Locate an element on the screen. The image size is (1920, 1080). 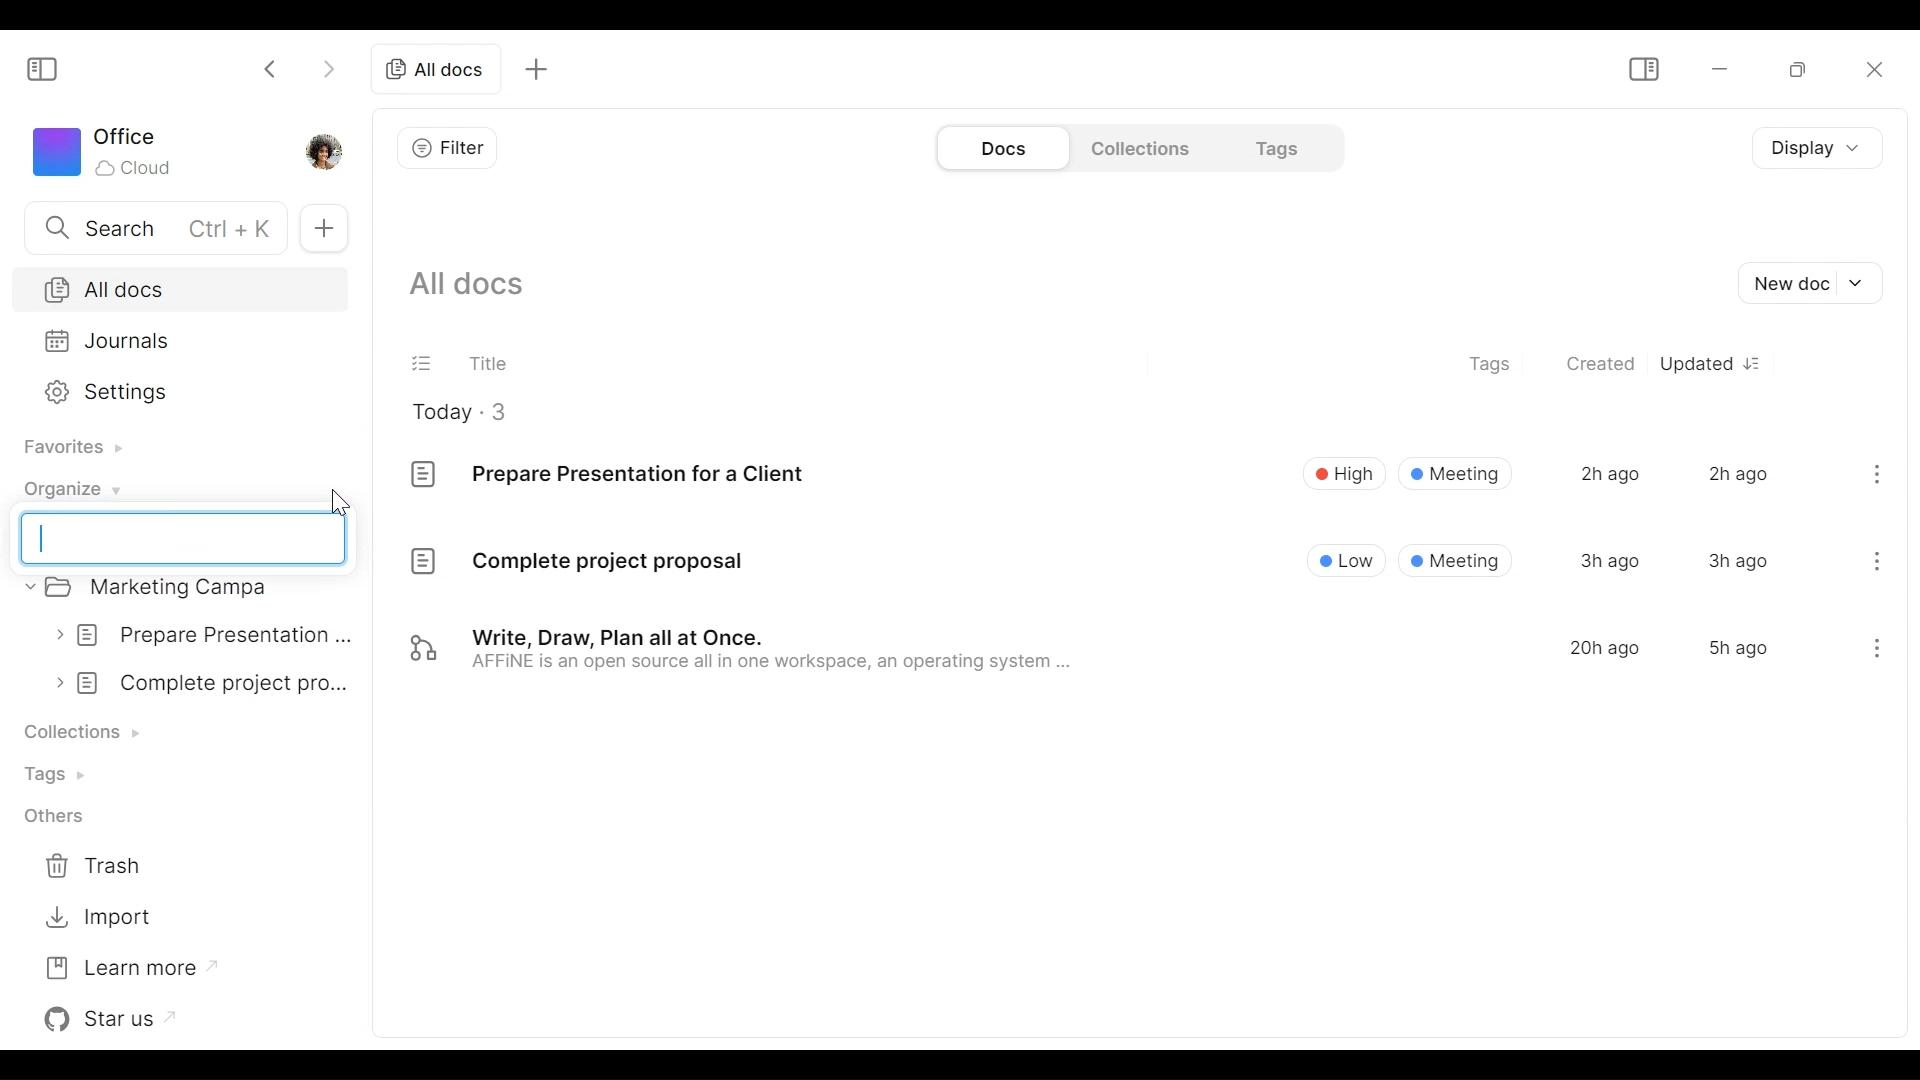
Search is located at coordinates (151, 226).